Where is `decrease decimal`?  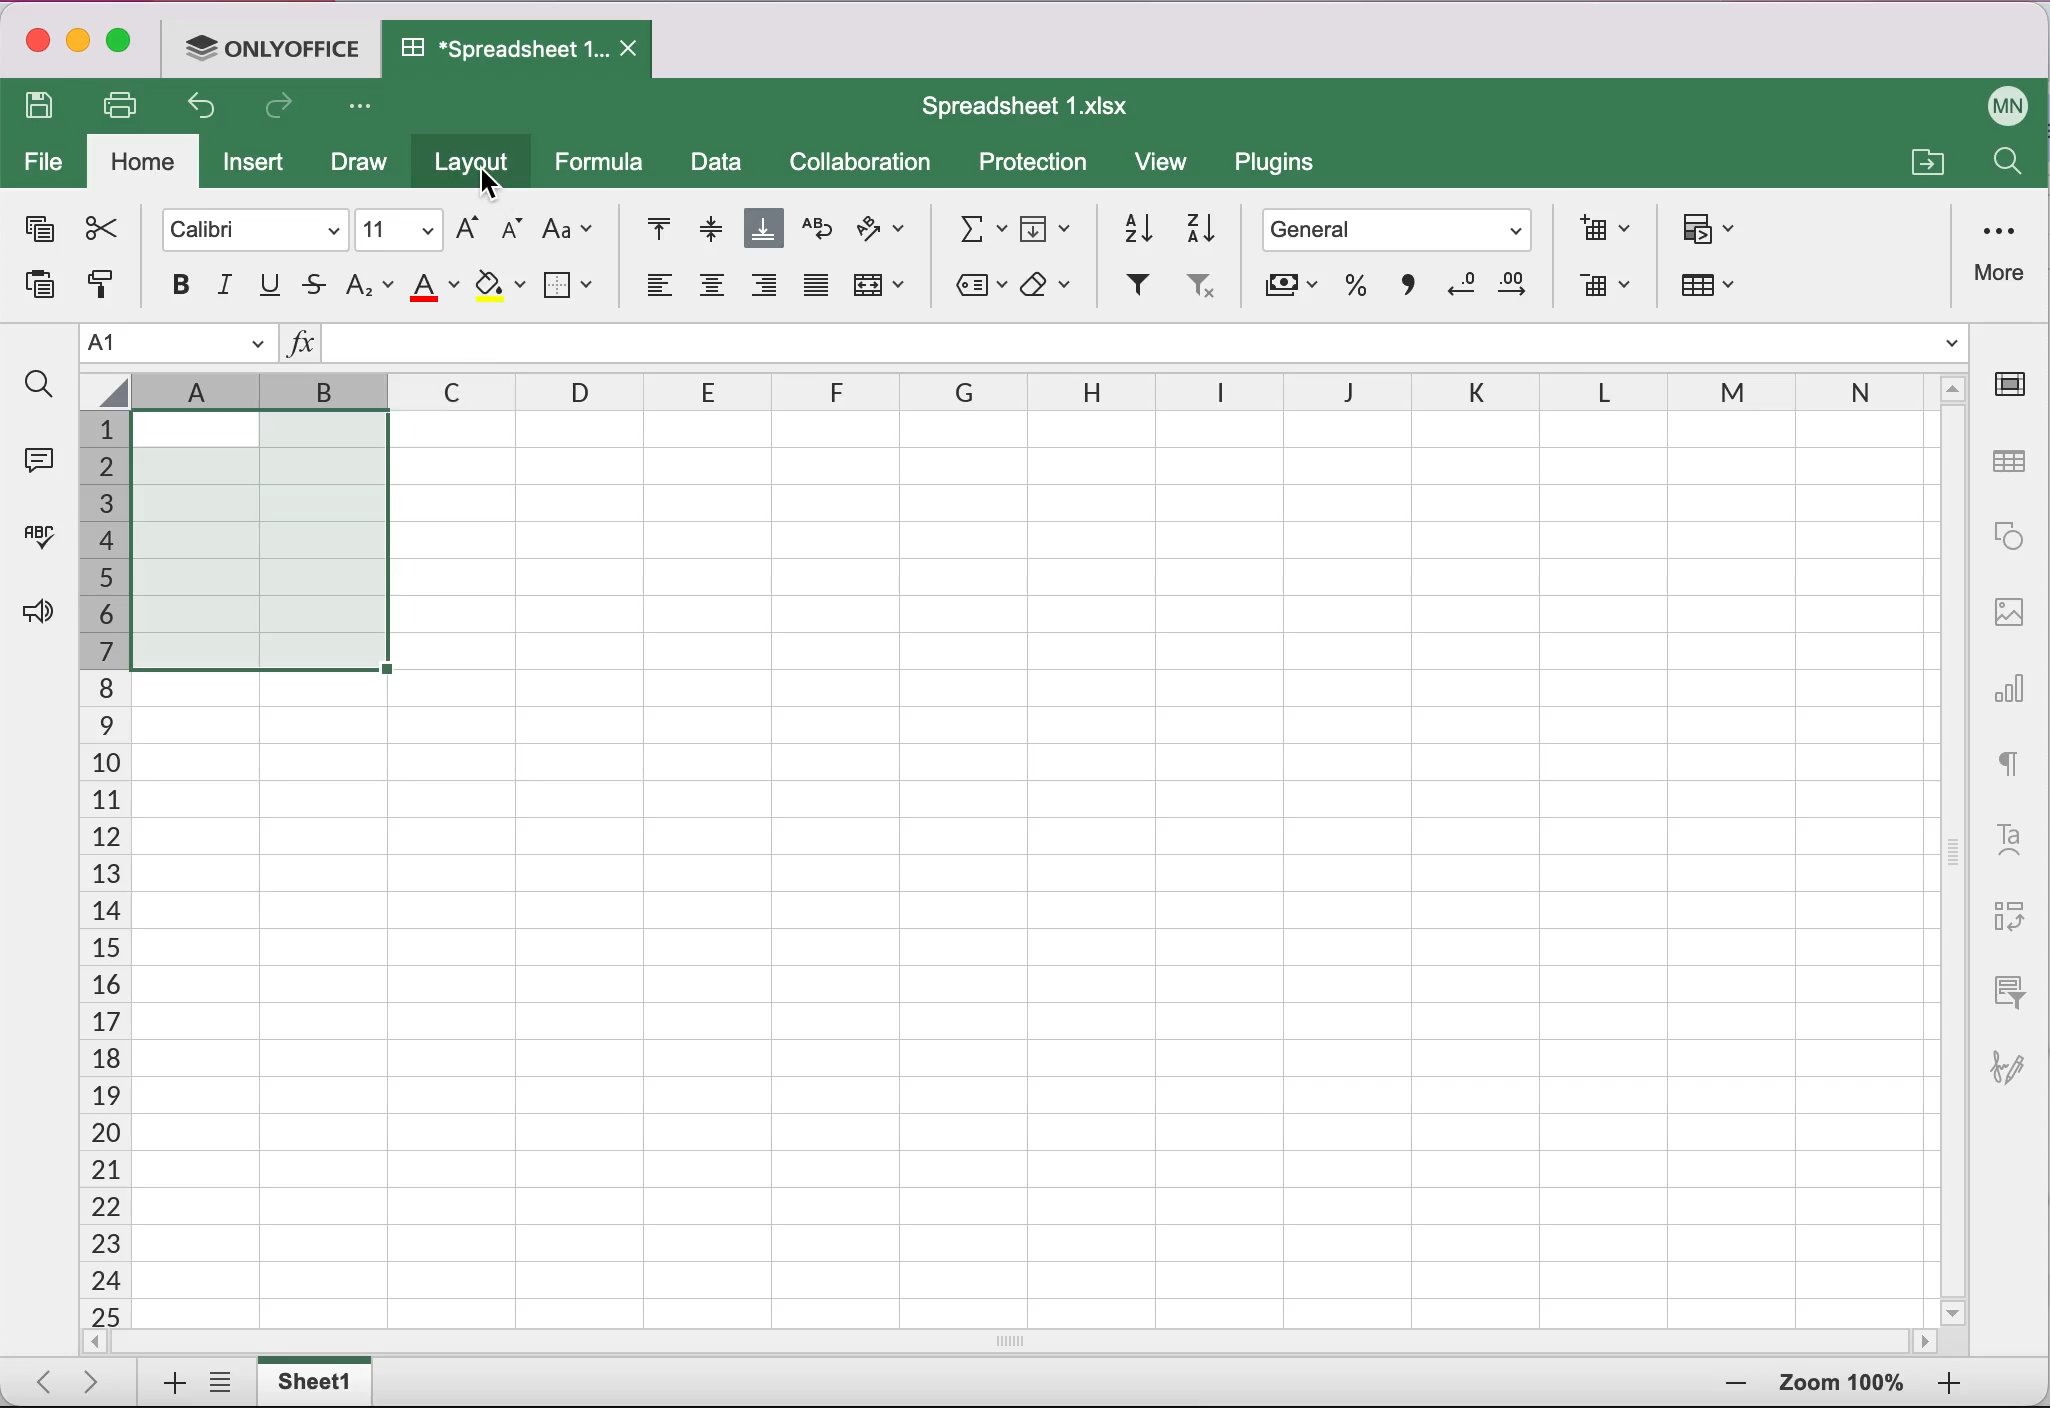 decrease decimal is located at coordinates (1458, 289).